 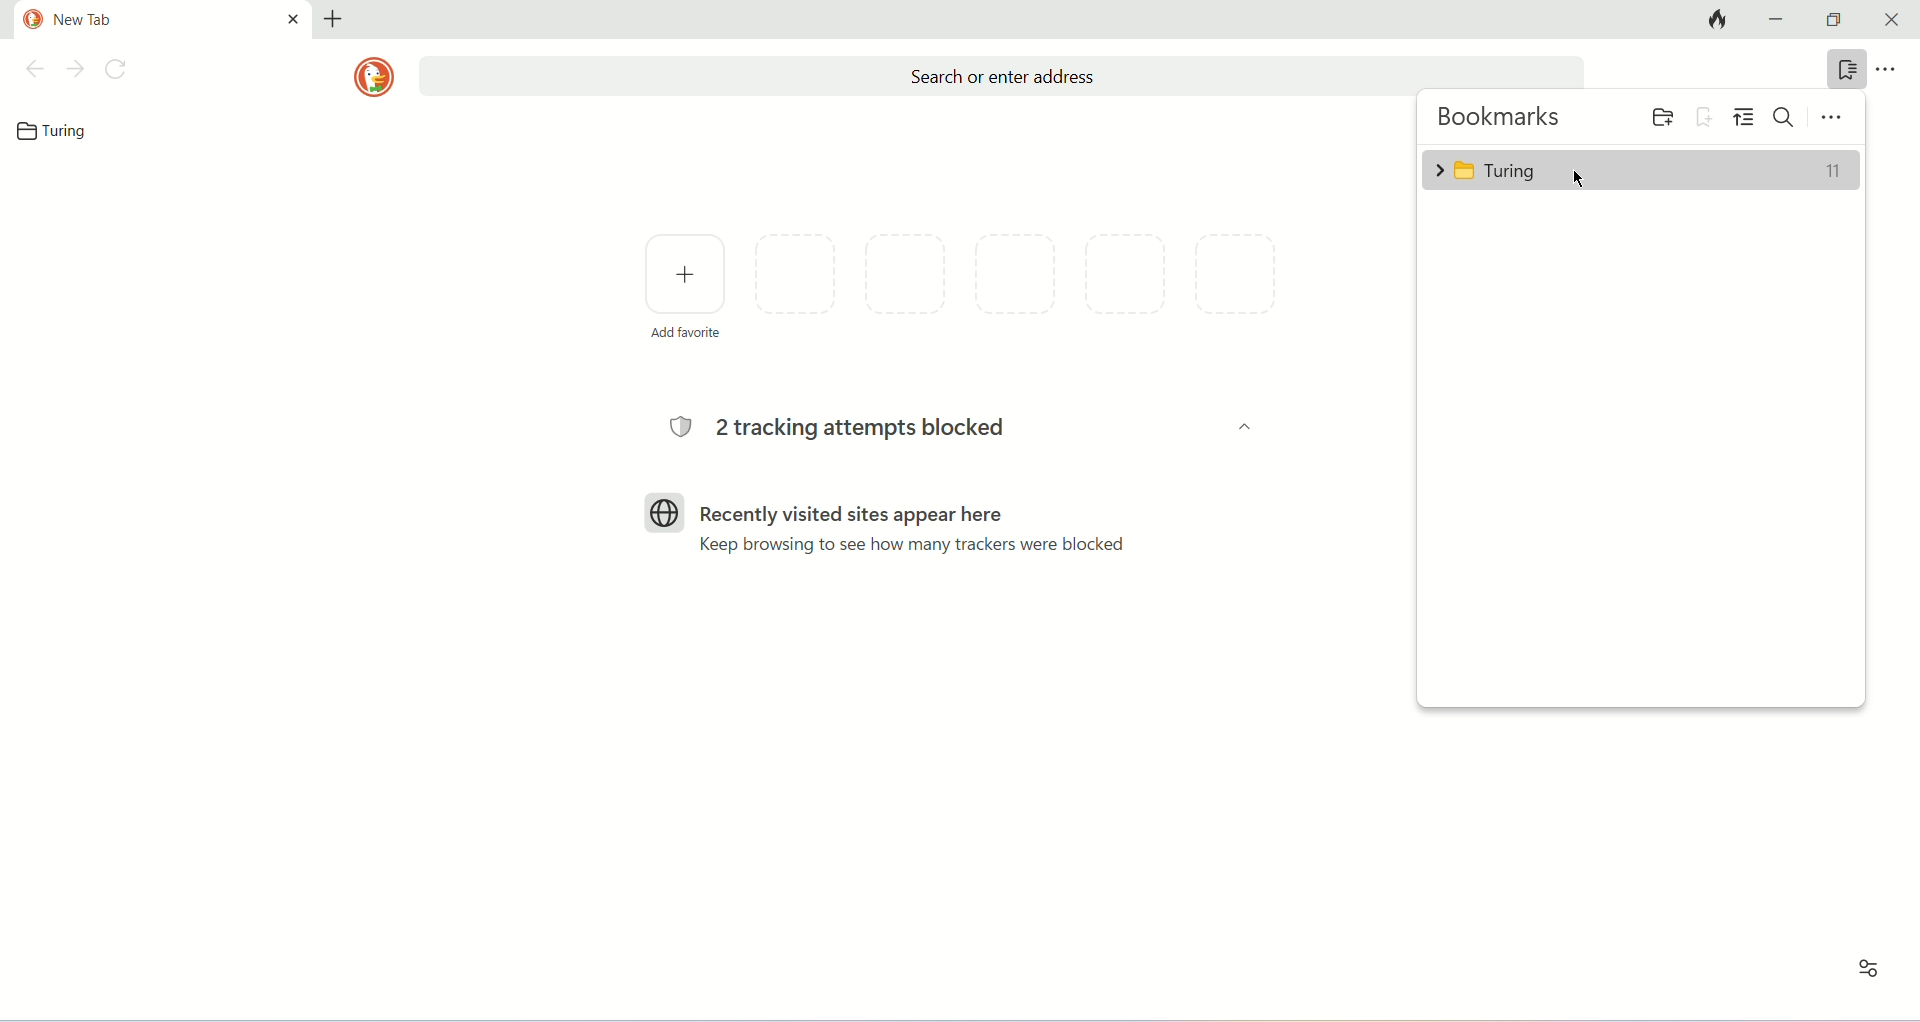 What do you see at coordinates (1658, 115) in the screenshot?
I see `add folder` at bounding box center [1658, 115].